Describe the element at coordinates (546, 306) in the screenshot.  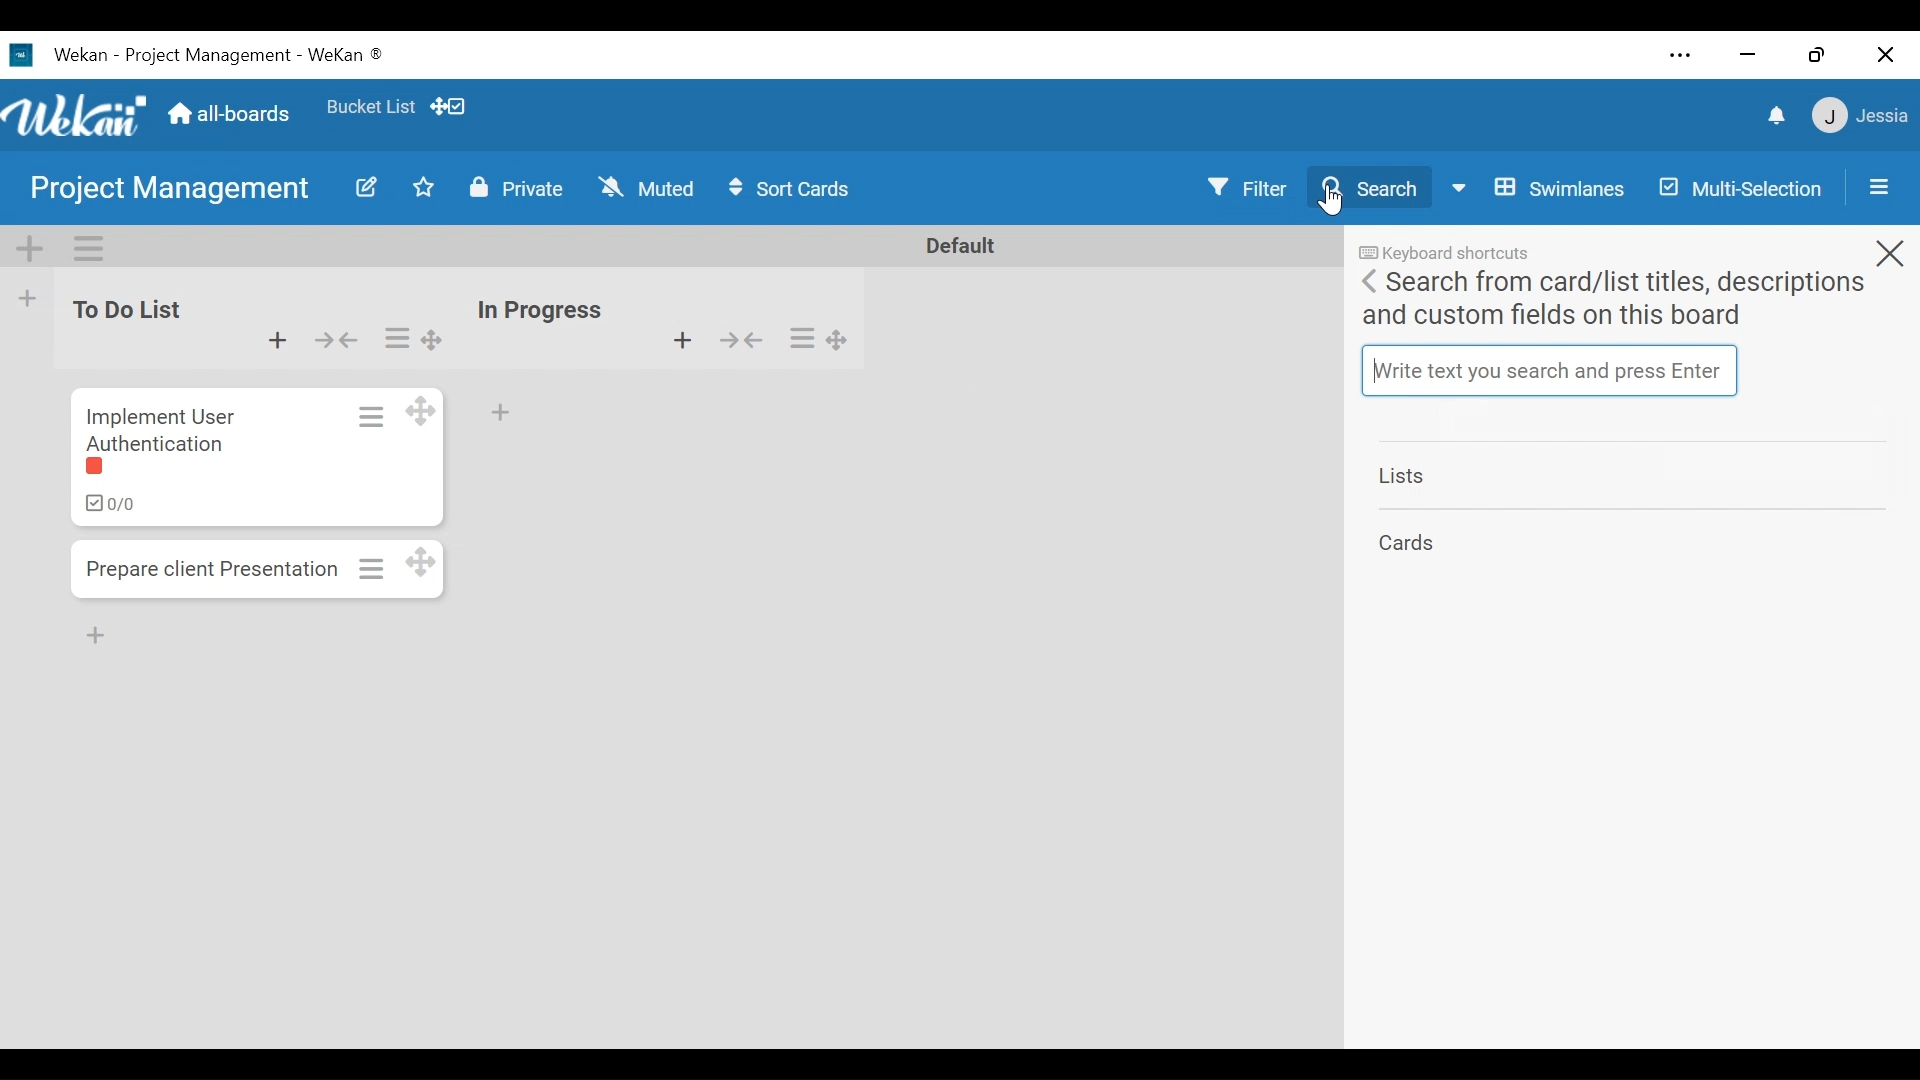
I see `in progress` at that location.